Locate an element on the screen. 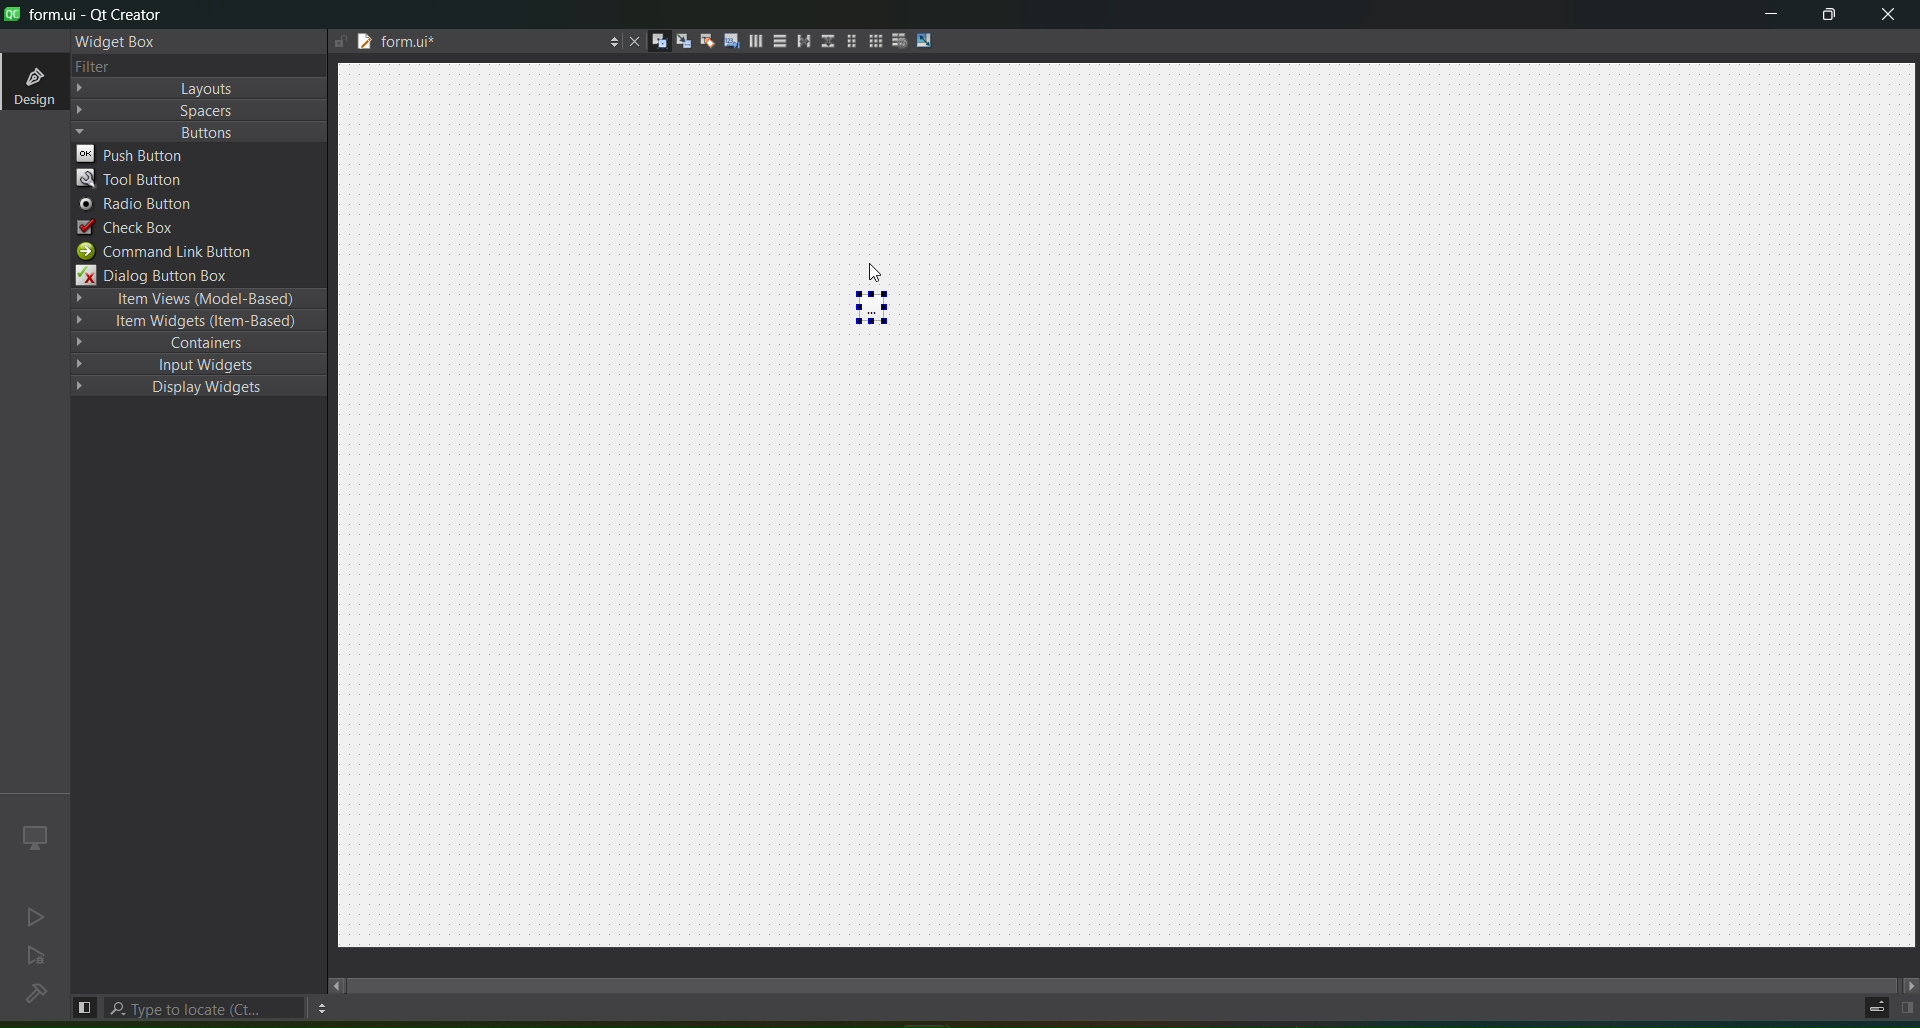 This screenshot has width=1920, height=1028. input widgets is located at coordinates (198, 369).